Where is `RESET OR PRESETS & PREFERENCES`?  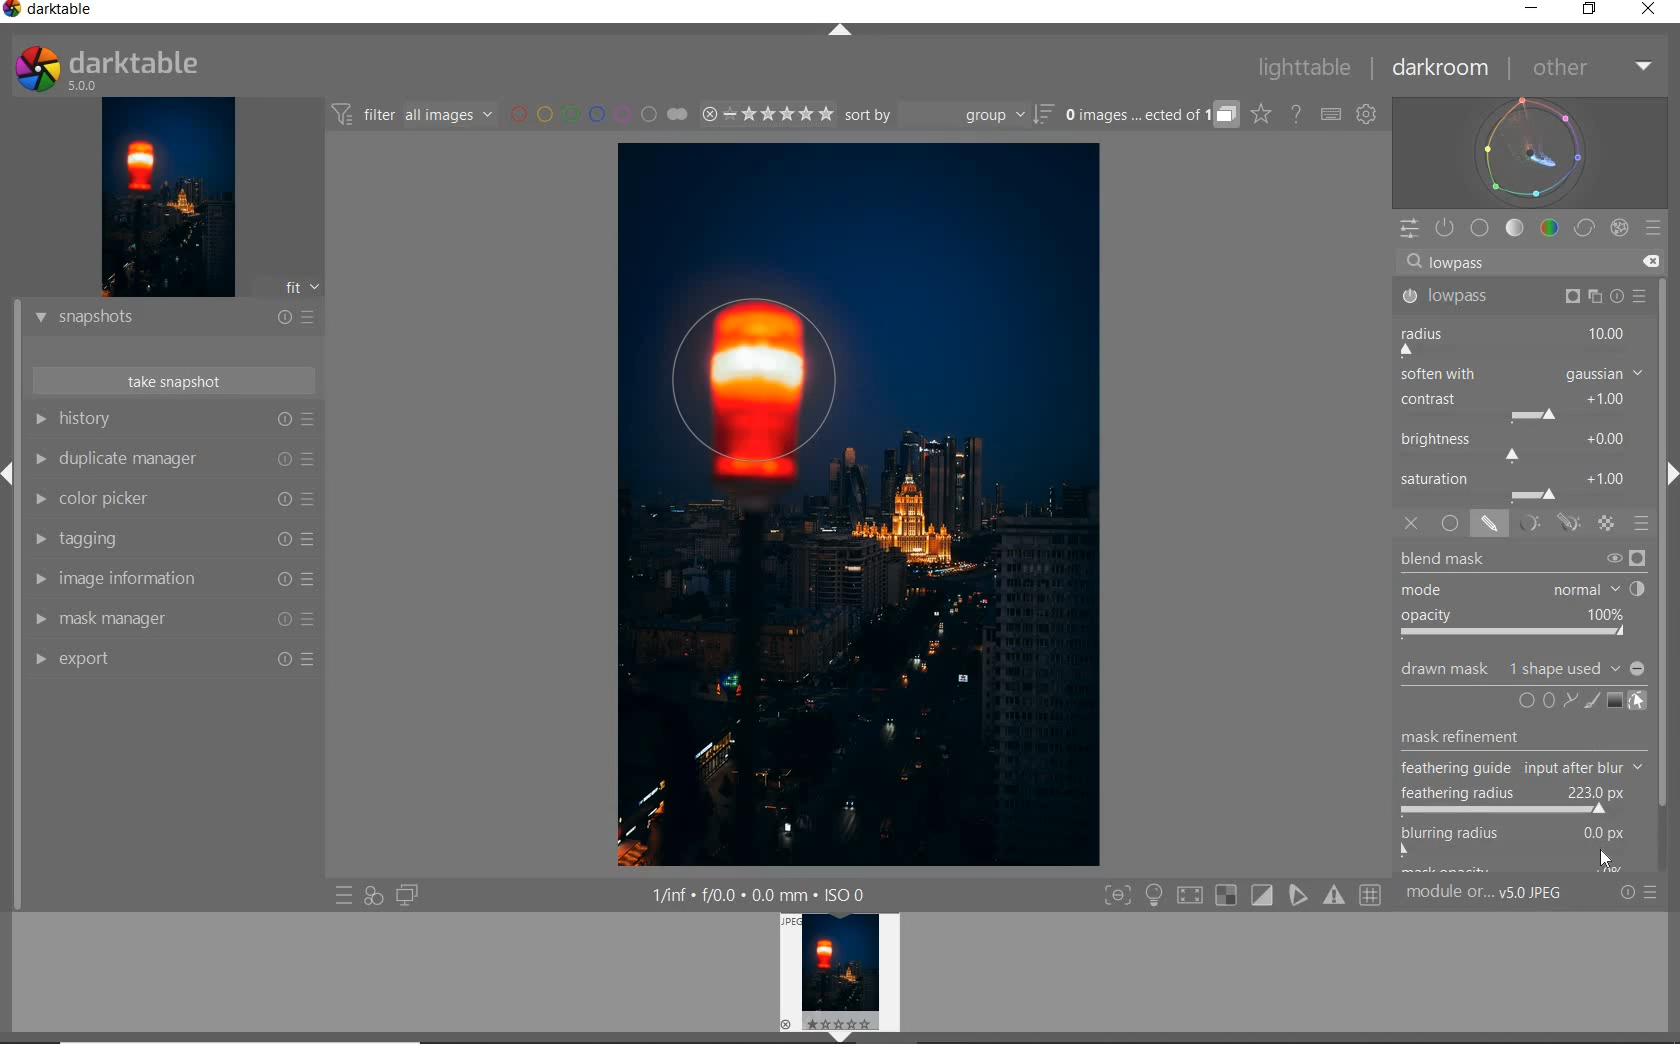 RESET OR PRESETS & PREFERENCES is located at coordinates (1646, 893).